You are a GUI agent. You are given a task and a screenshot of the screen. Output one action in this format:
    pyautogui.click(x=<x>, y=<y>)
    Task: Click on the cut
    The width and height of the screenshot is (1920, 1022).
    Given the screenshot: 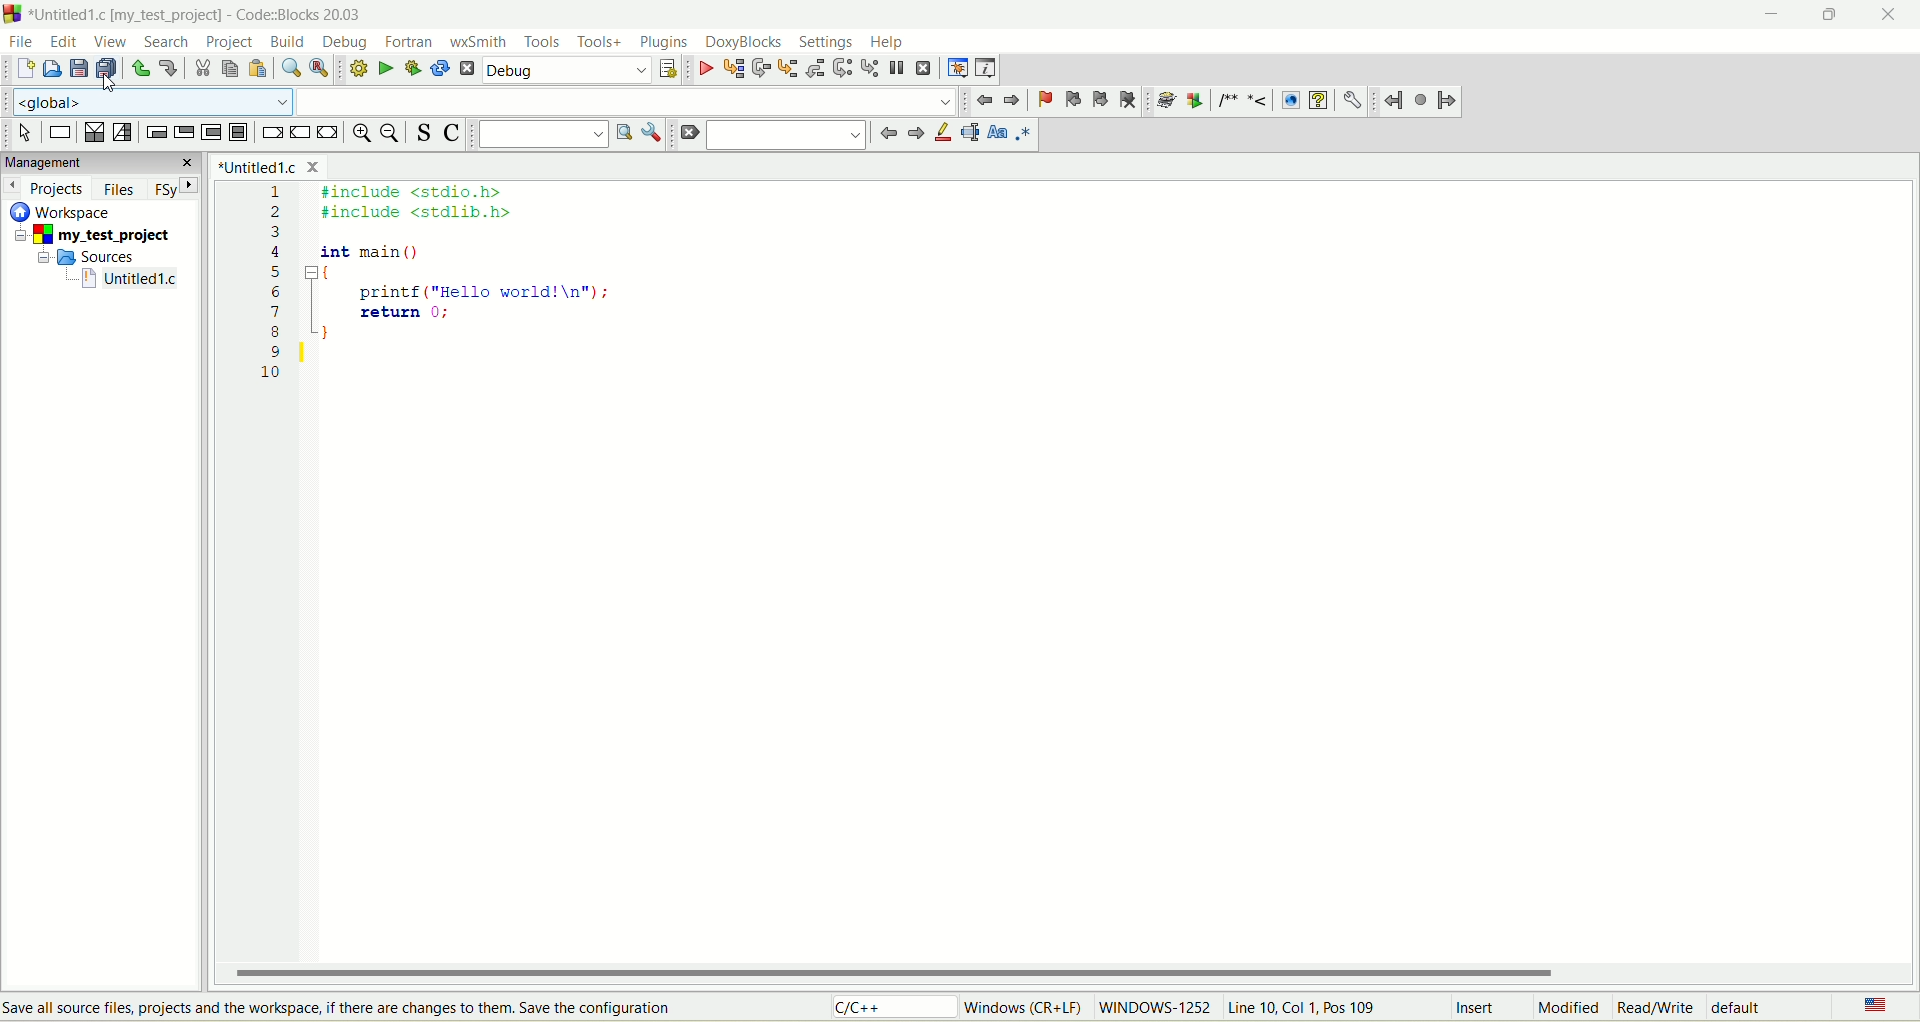 What is the action you would take?
    pyautogui.click(x=203, y=70)
    